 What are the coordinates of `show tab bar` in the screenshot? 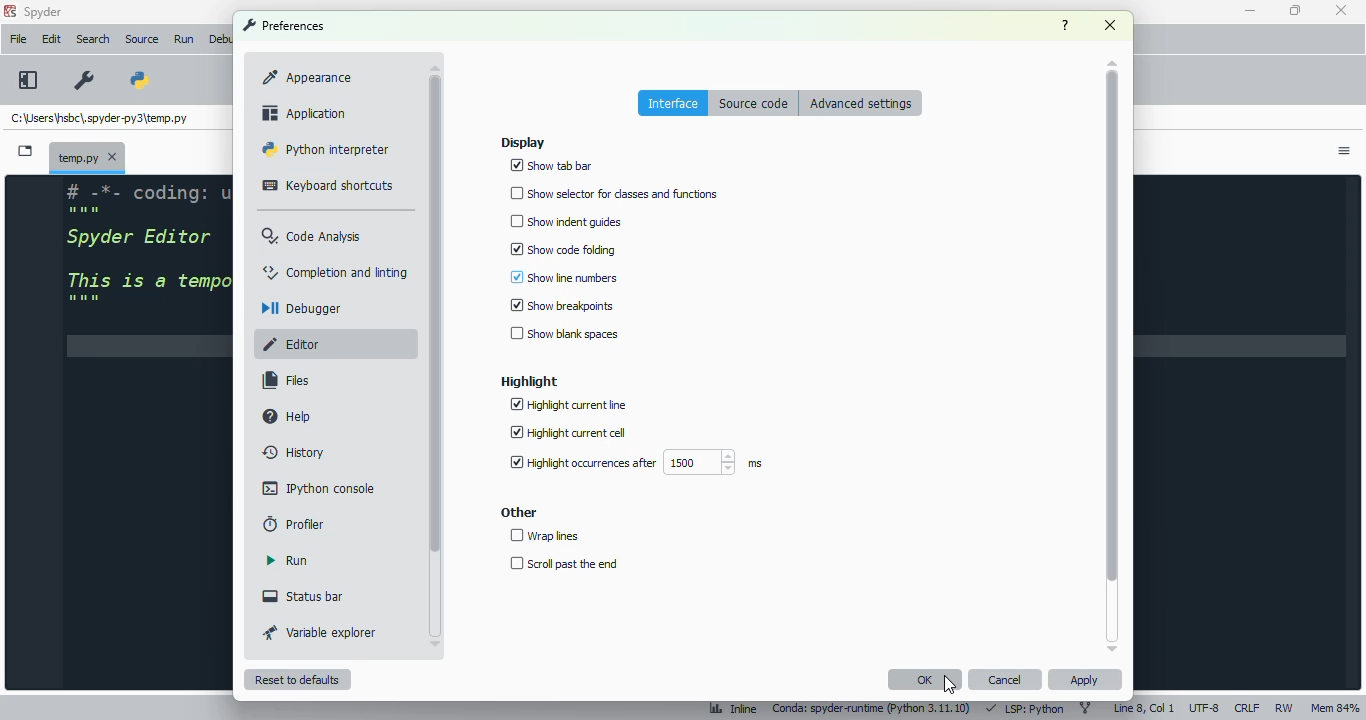 It's located at (554, 166).